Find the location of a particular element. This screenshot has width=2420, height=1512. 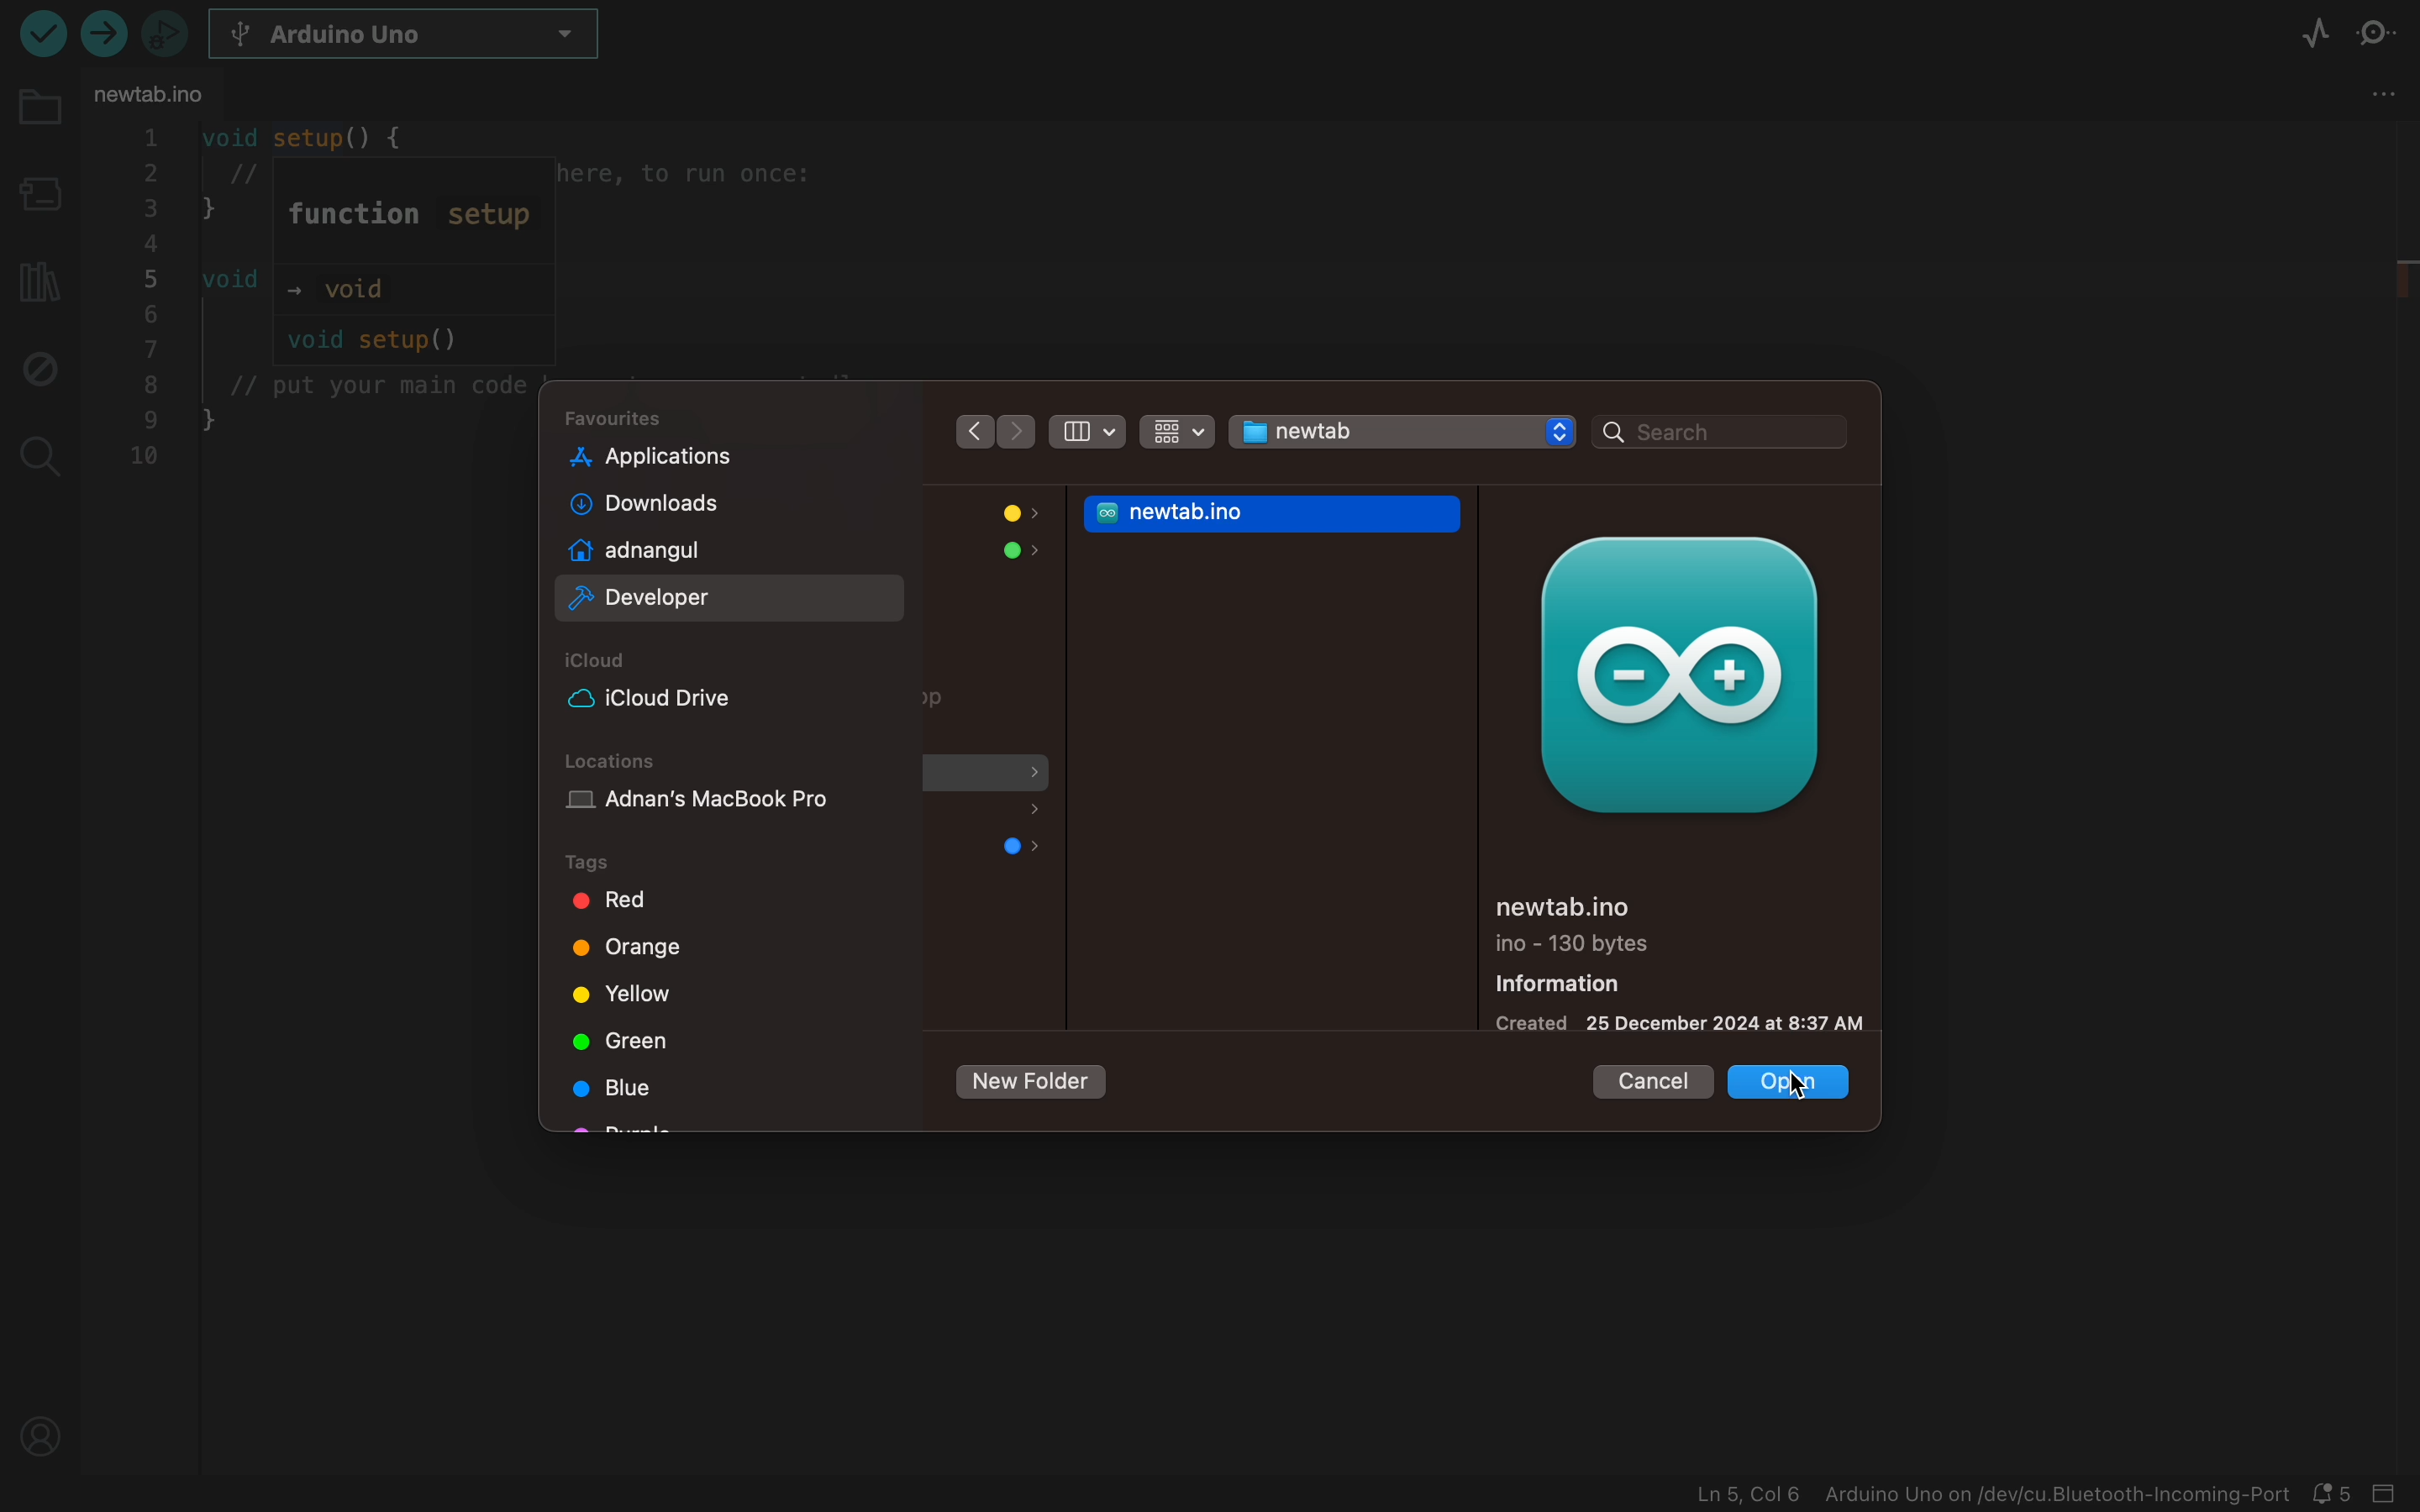

search is located at coordinates (37, 451).